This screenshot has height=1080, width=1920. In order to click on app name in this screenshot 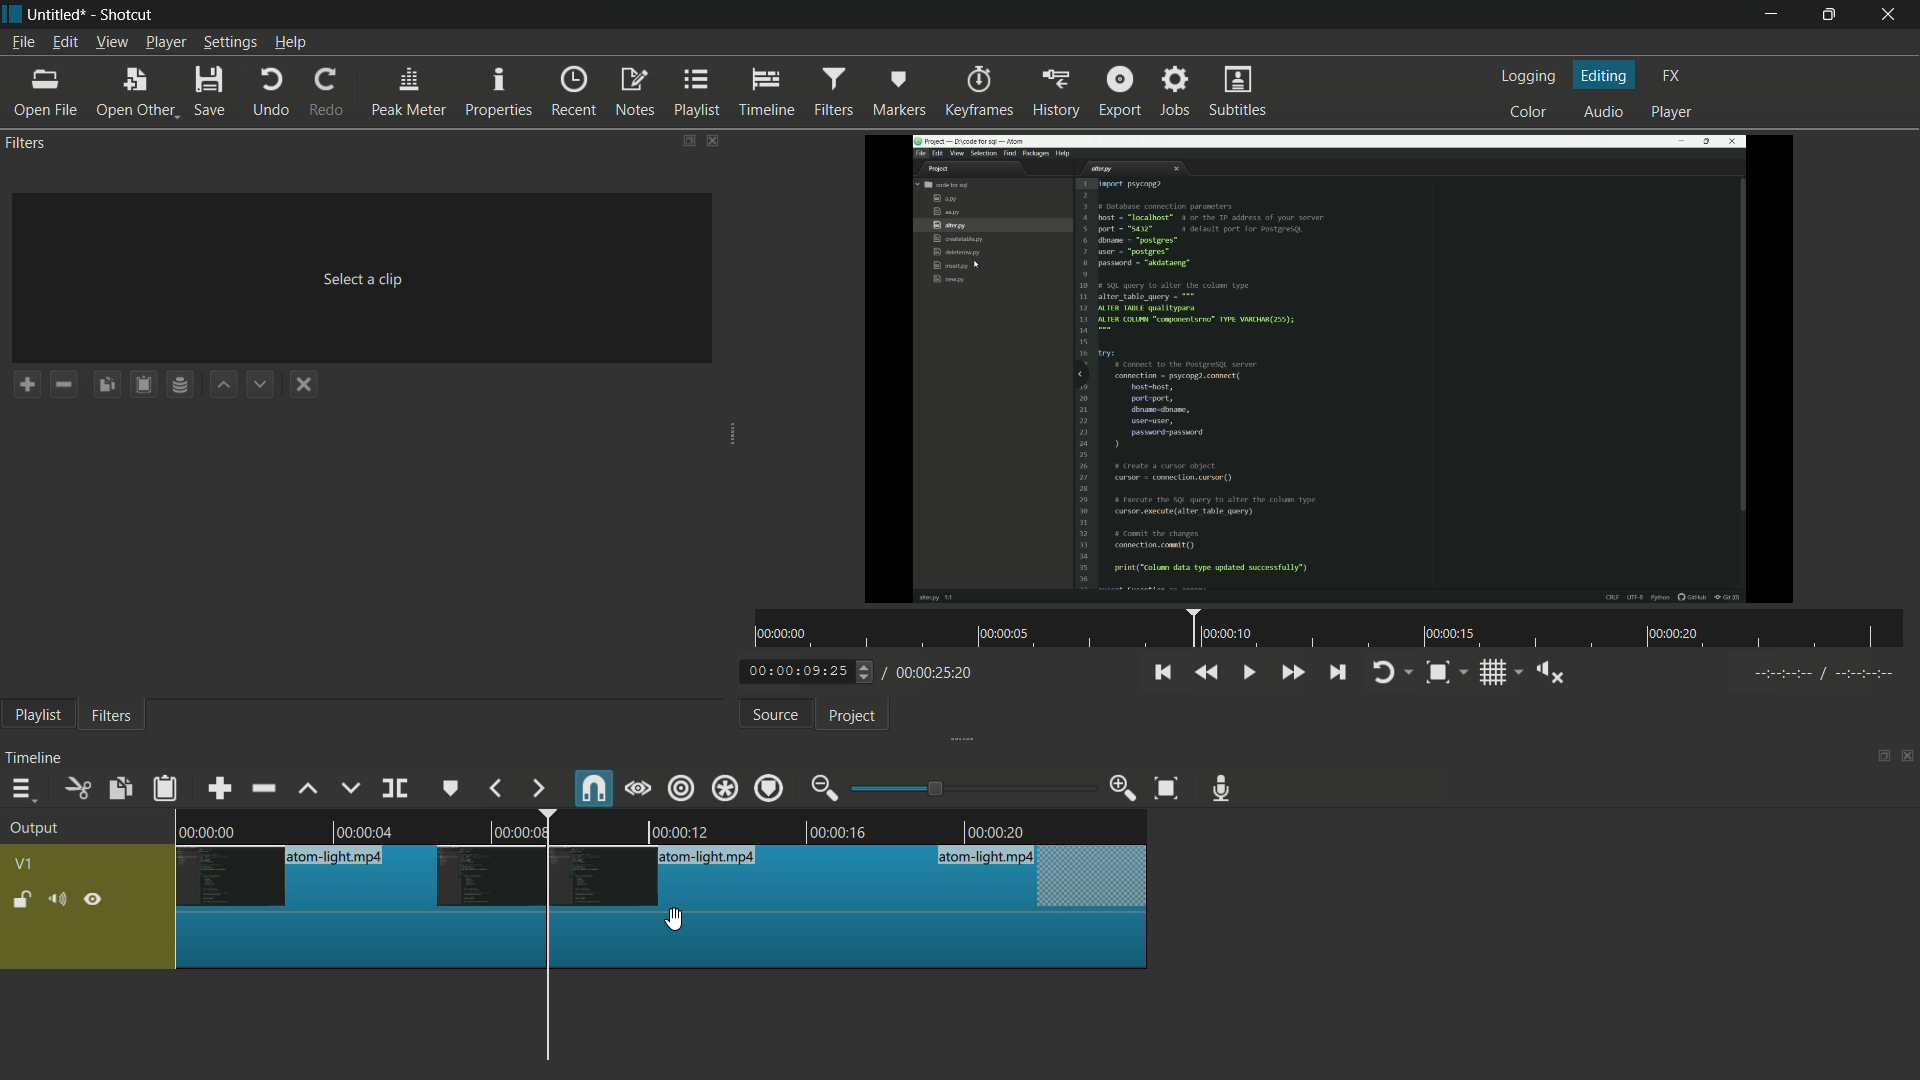, I will do `click(128, 15)`.